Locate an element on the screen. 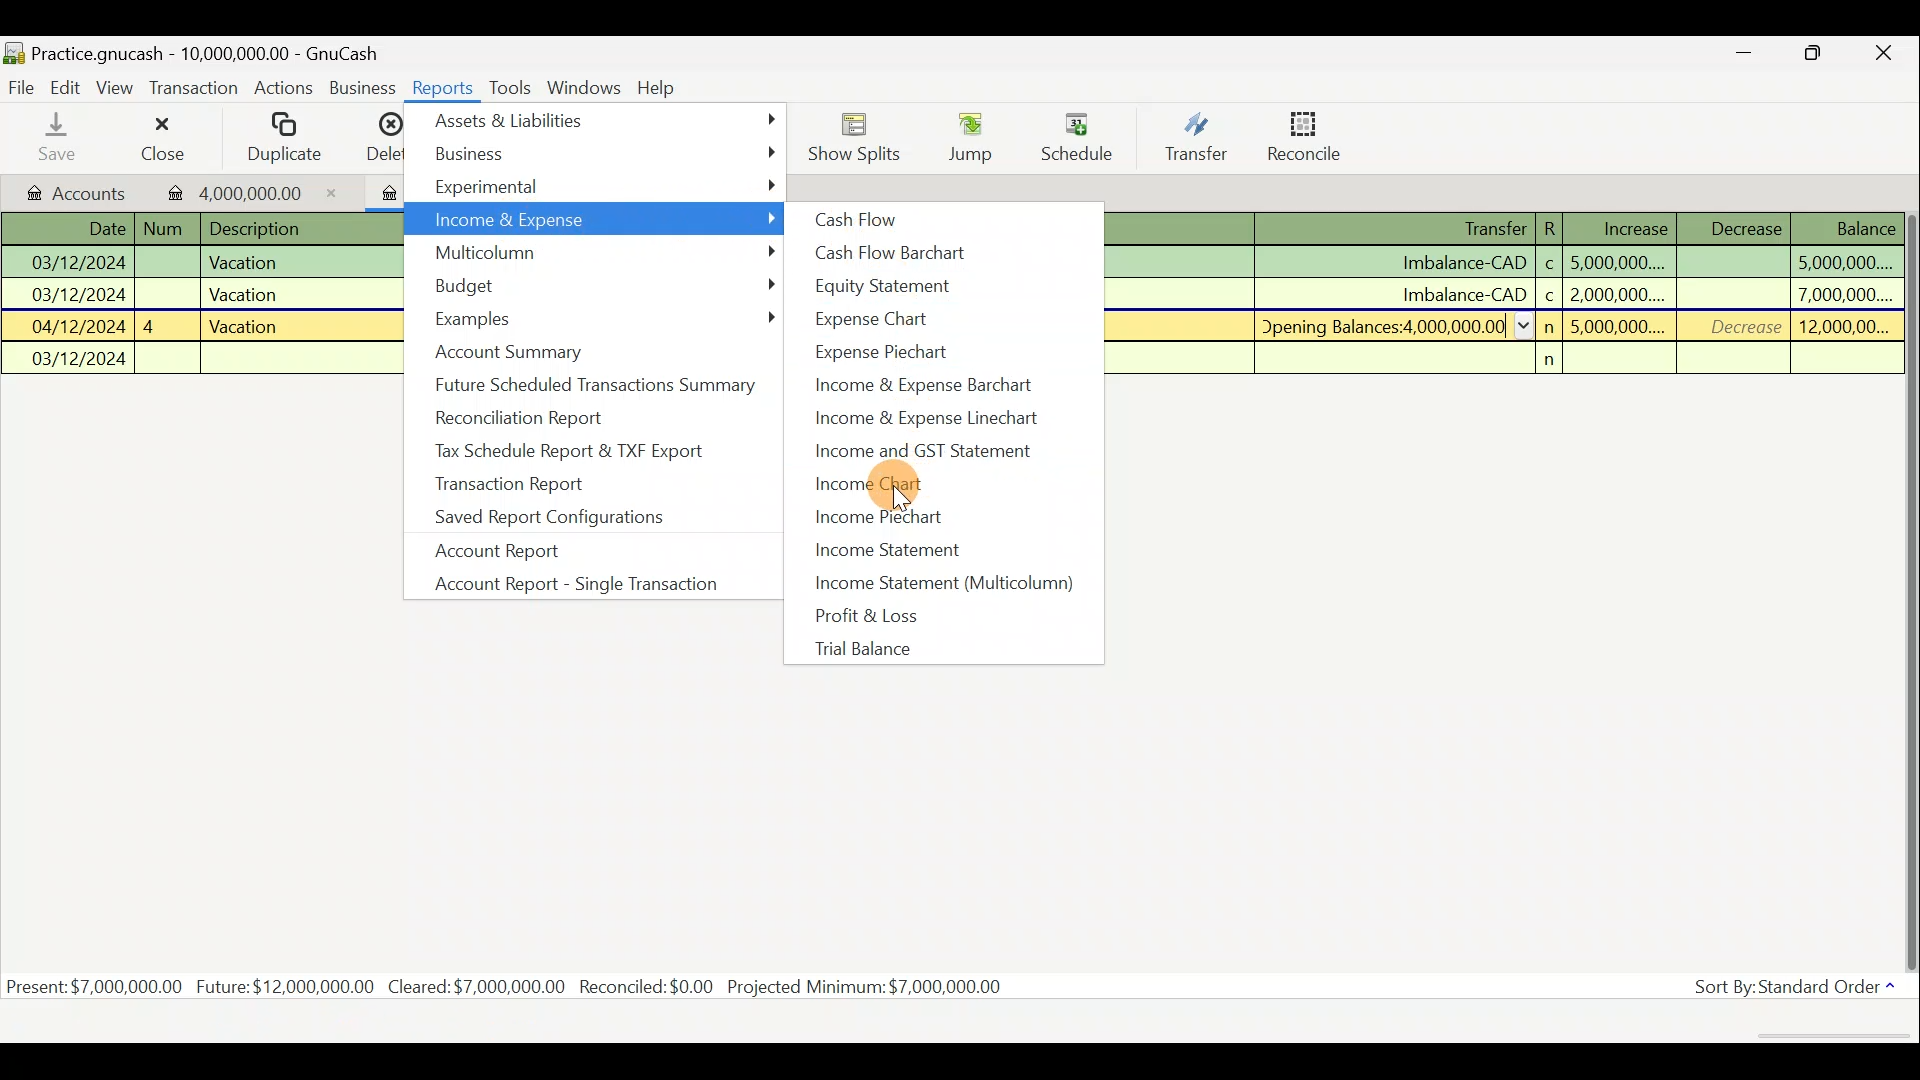 The height and width of the screenshot is (1080, 1920). Reconciliation report is located at coordinates (545, 418).